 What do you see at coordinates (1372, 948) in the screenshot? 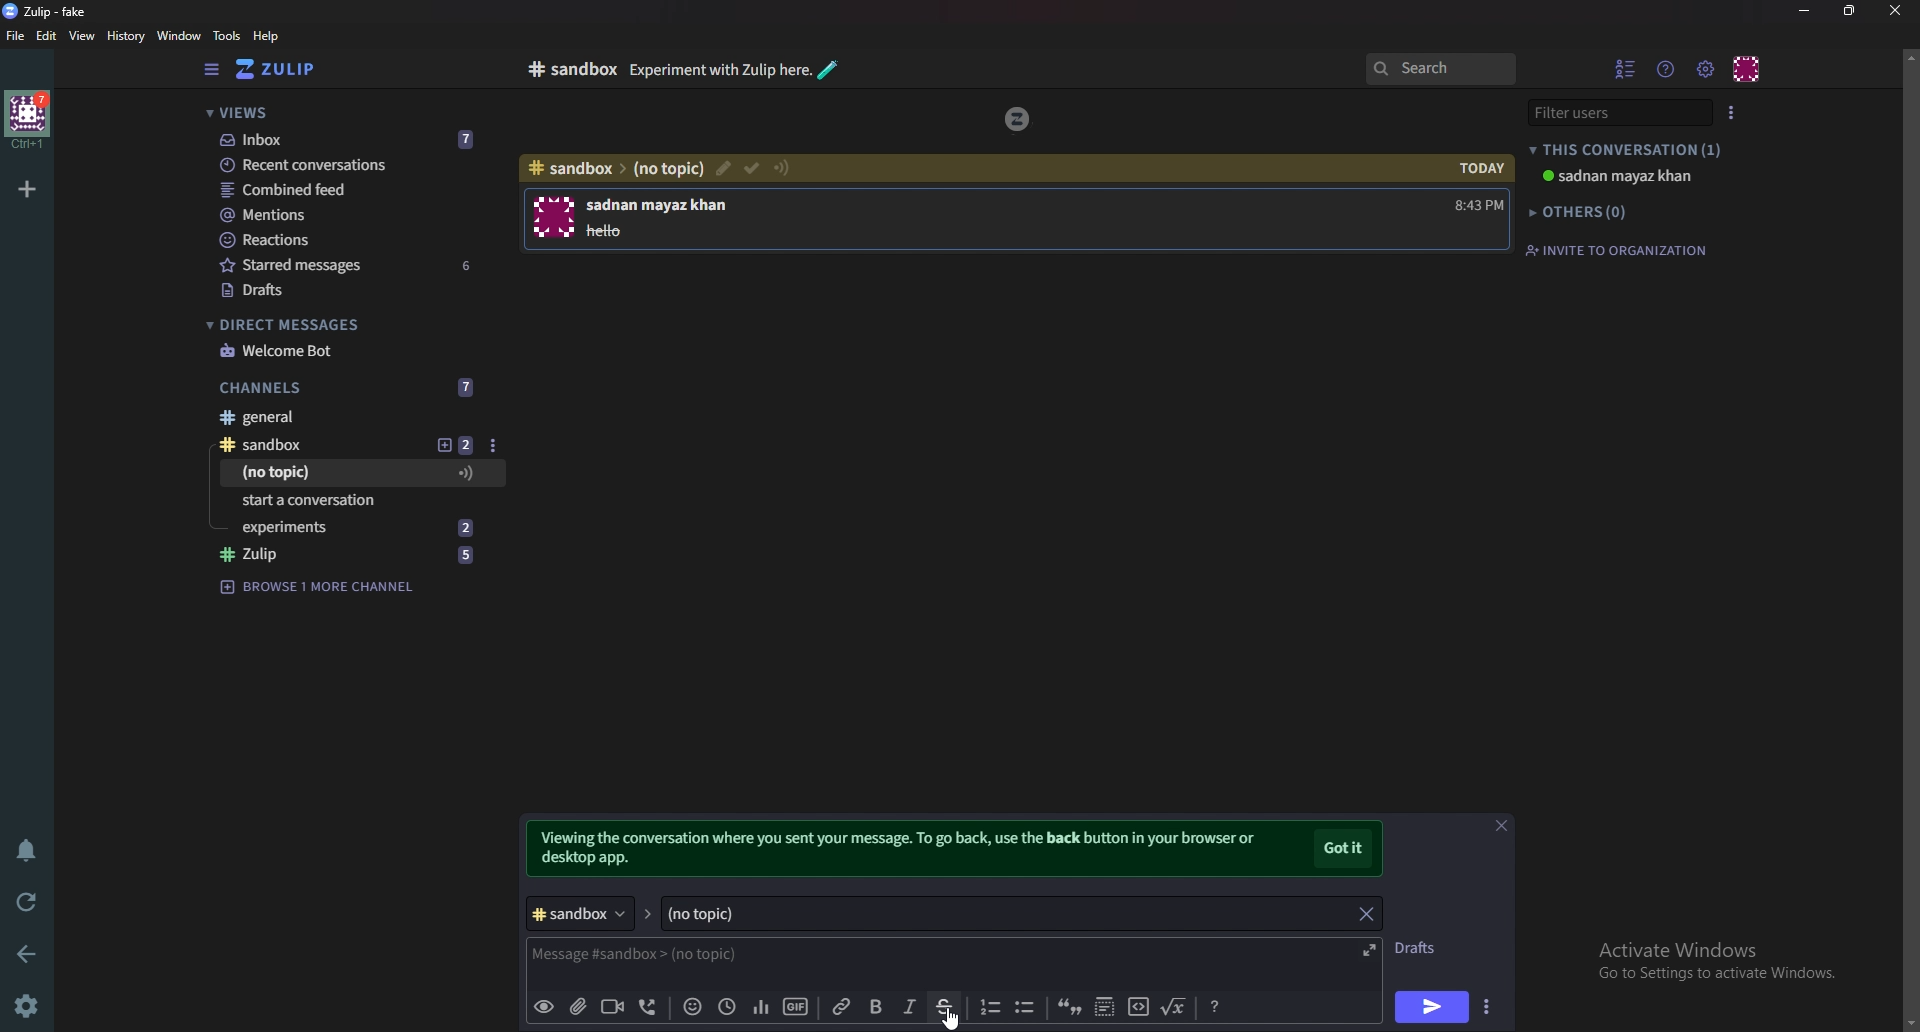
I see `Expand` at bounding box center [1372, 948].